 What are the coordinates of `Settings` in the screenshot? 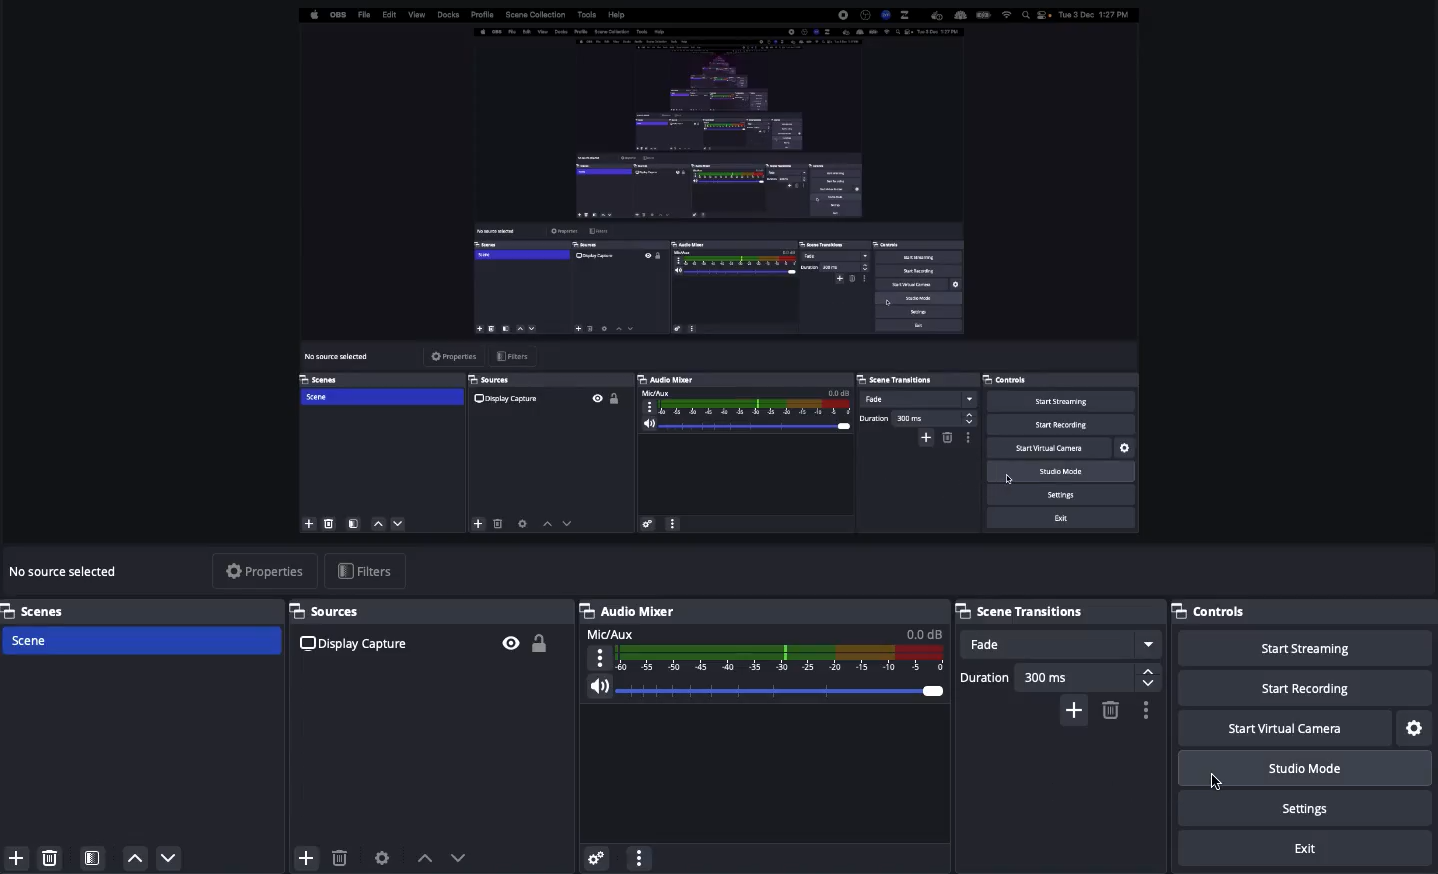 It's located at (1308, 807).